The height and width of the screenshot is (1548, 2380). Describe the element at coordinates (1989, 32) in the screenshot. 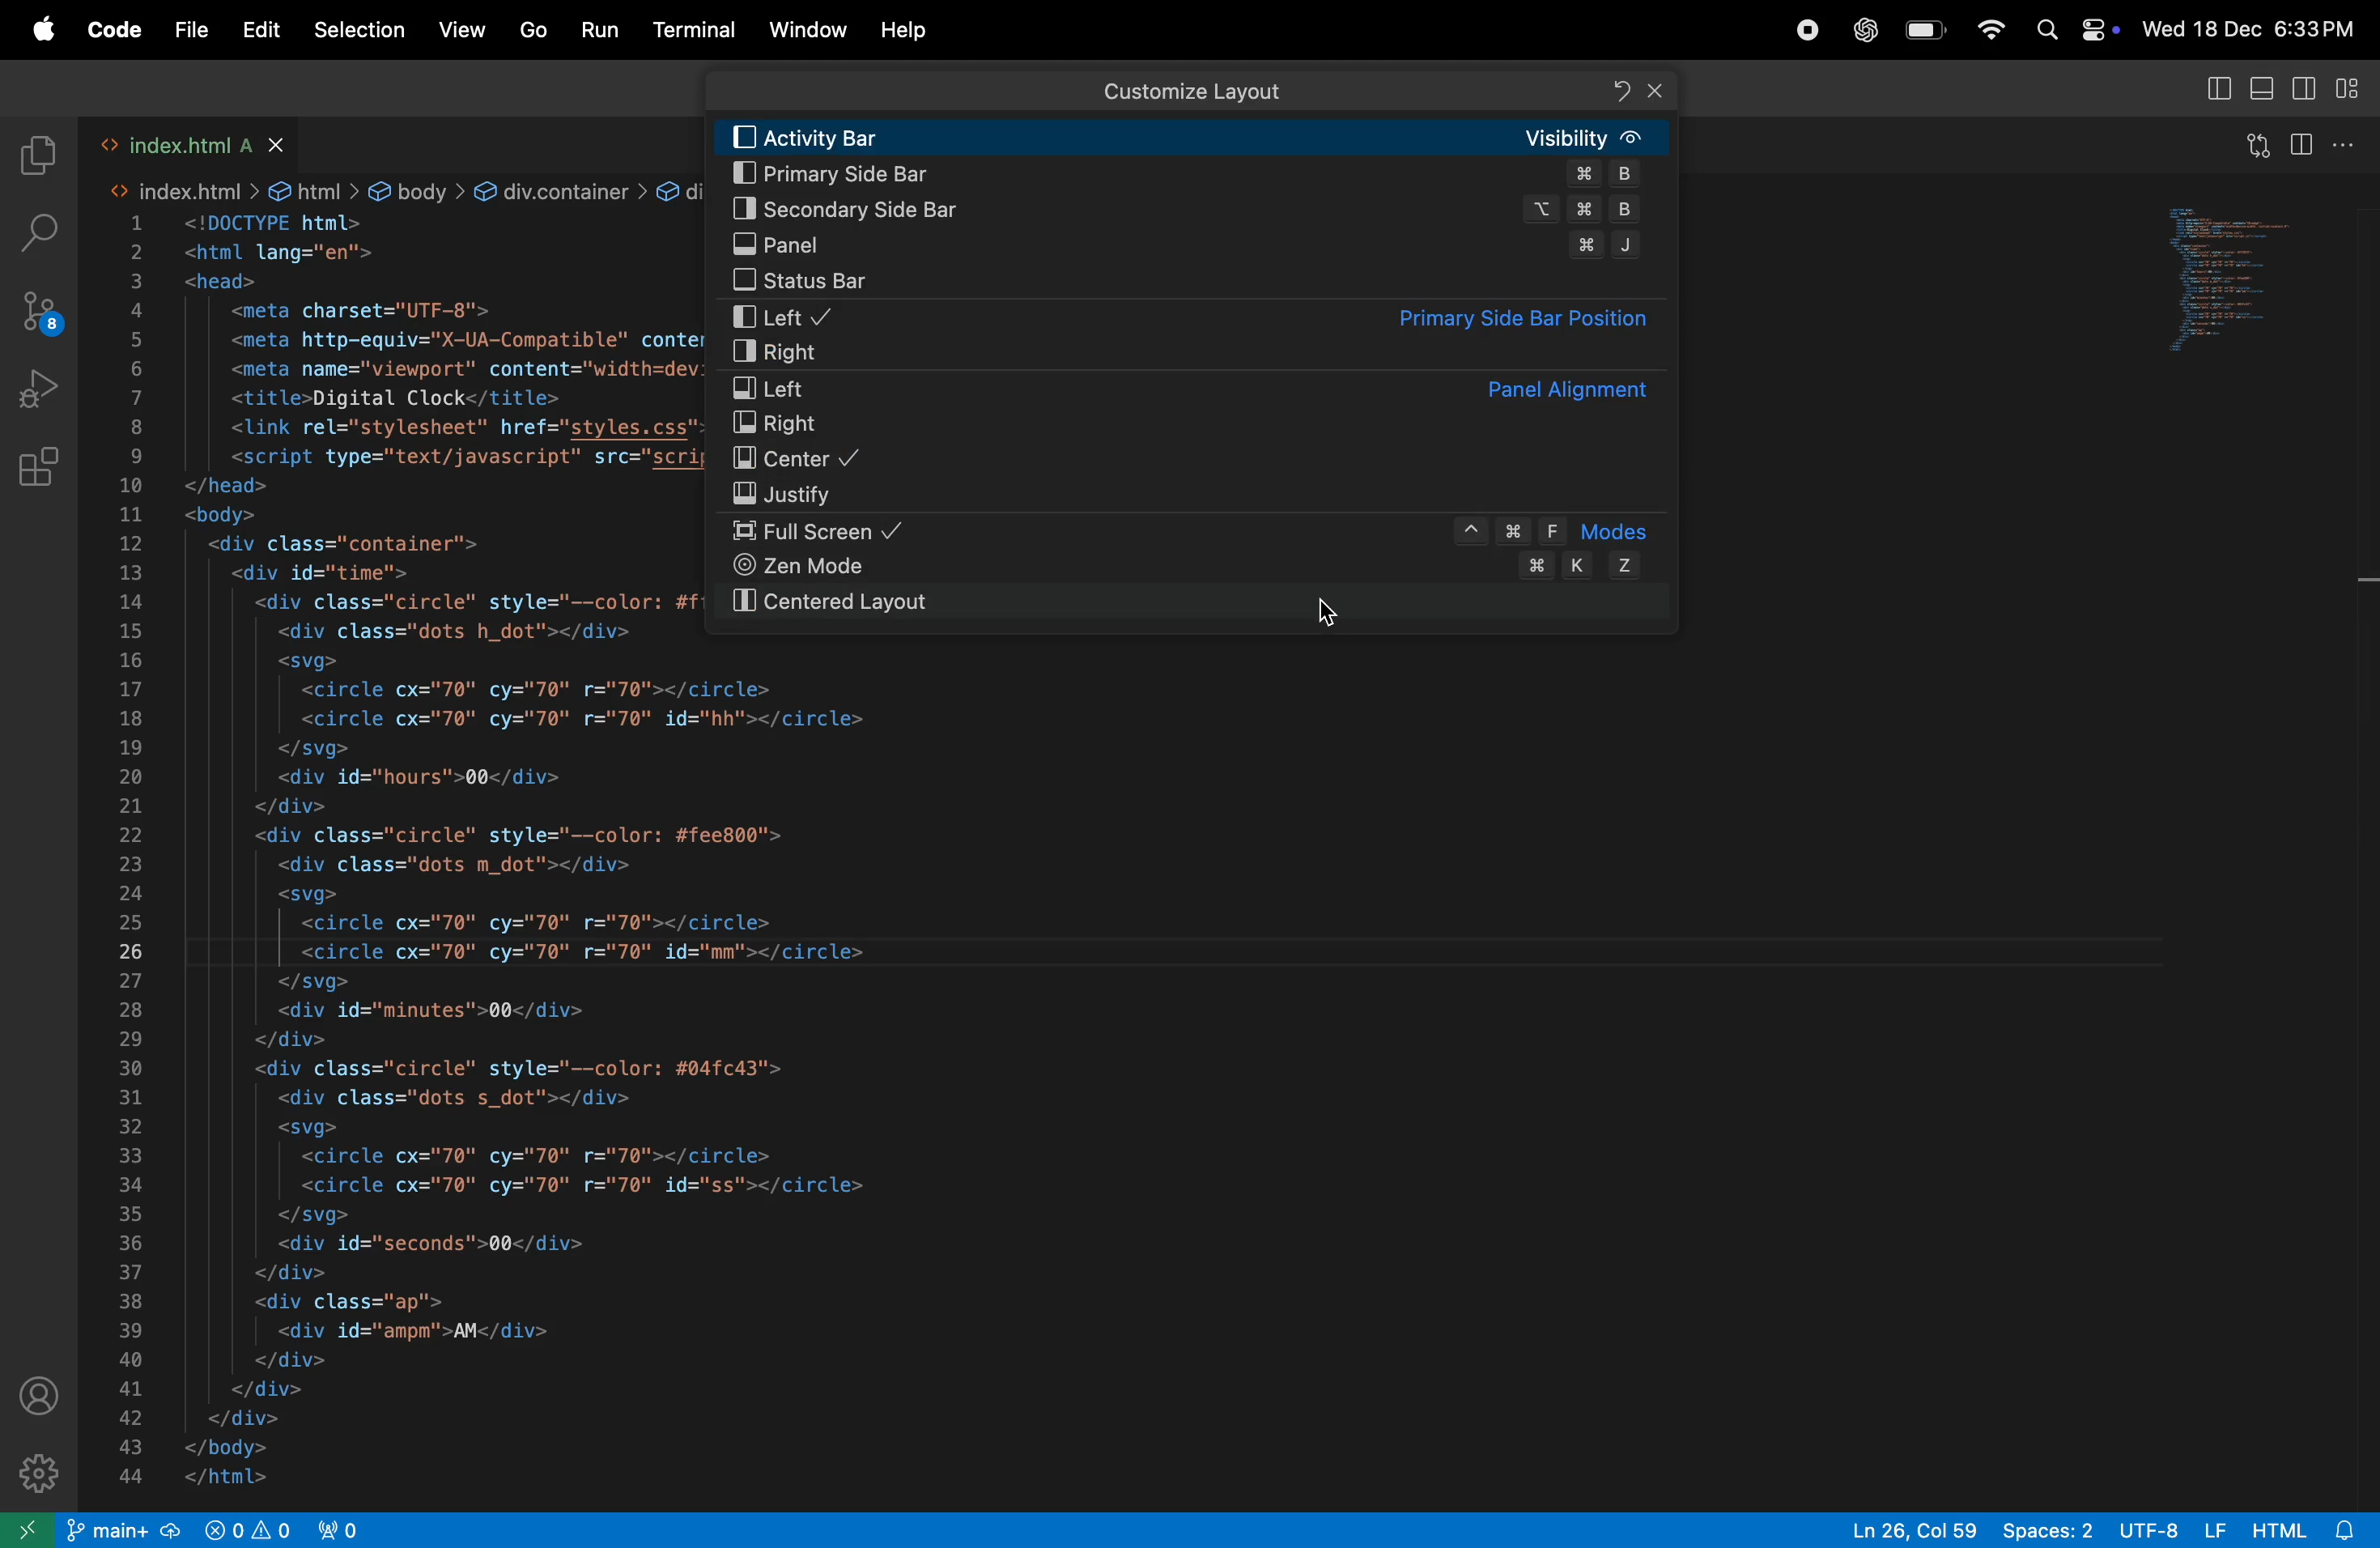

I see `Wifi` at that location.